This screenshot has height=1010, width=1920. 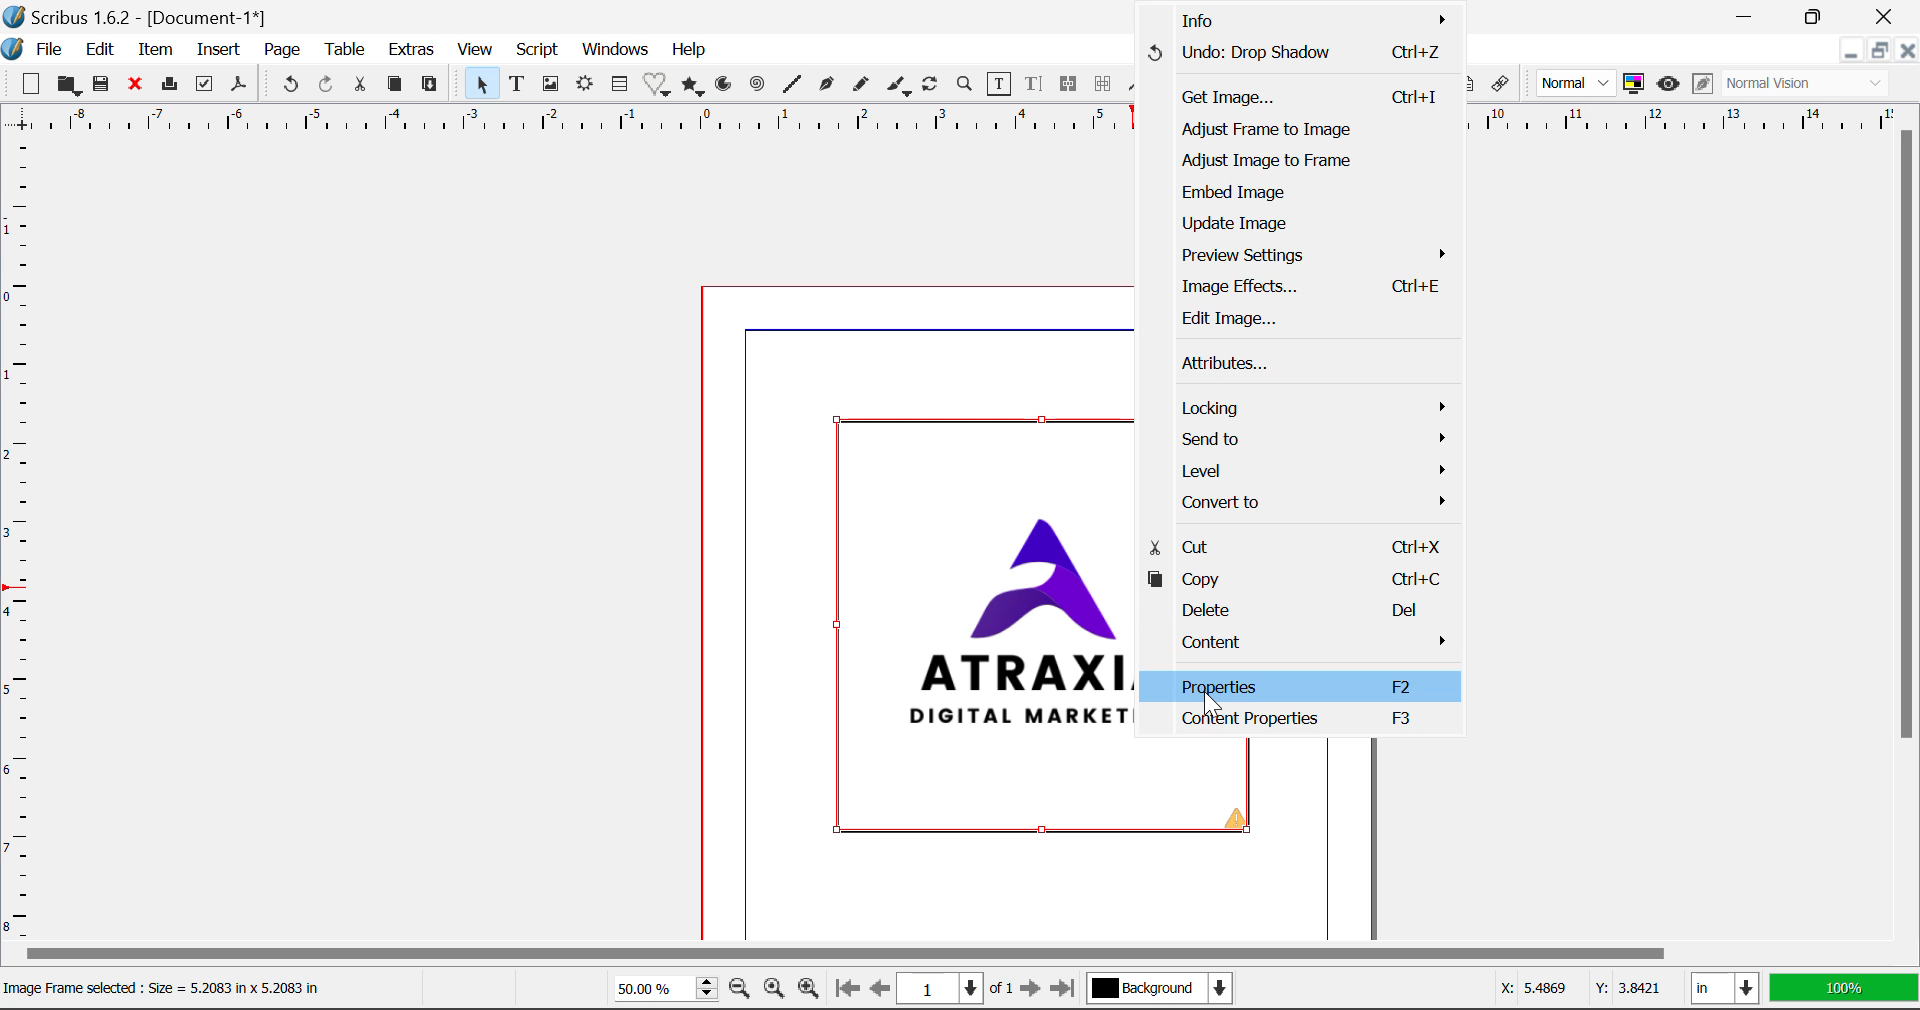 What do you see at coordinates (1069, 86) in the screenshot?
I see `Link Text Frames` at bounding box center [1069, 86].